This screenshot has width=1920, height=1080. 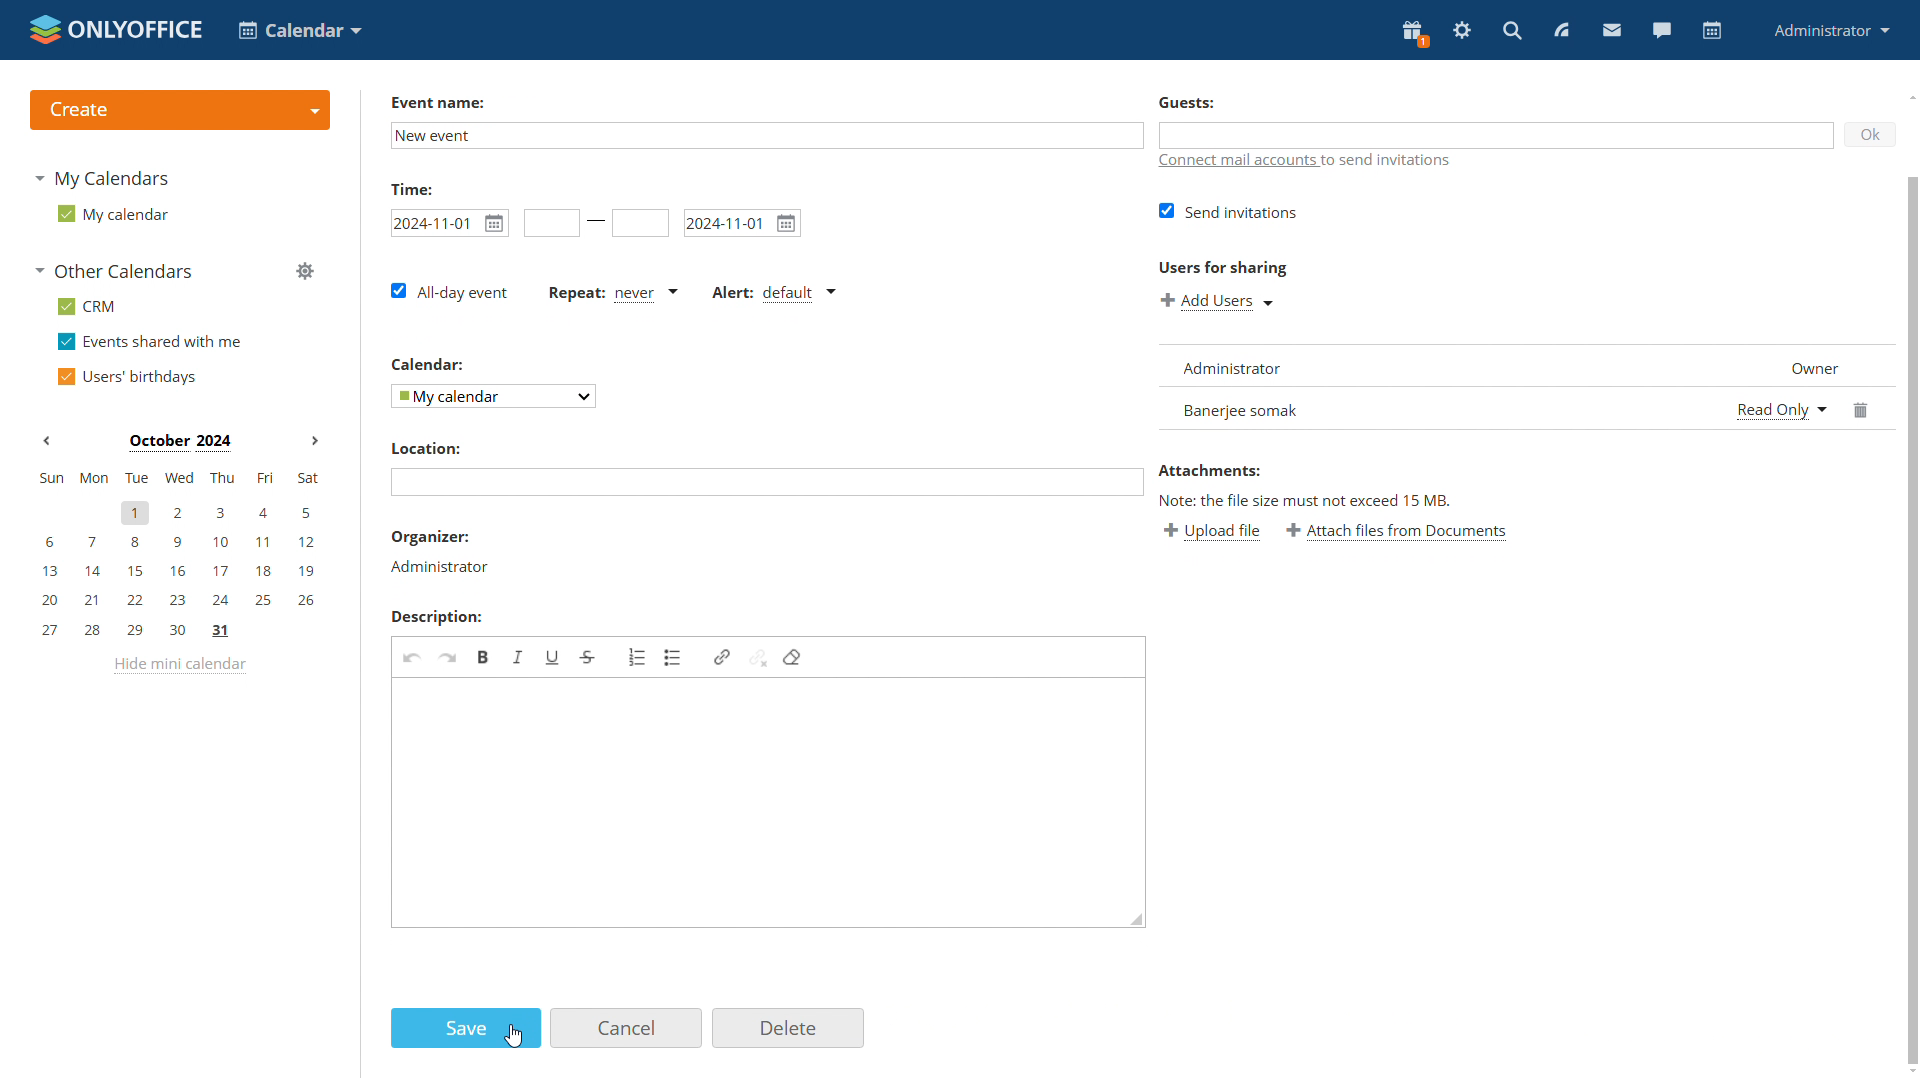 I want to click on upload file, so click(x=1212, y=530).